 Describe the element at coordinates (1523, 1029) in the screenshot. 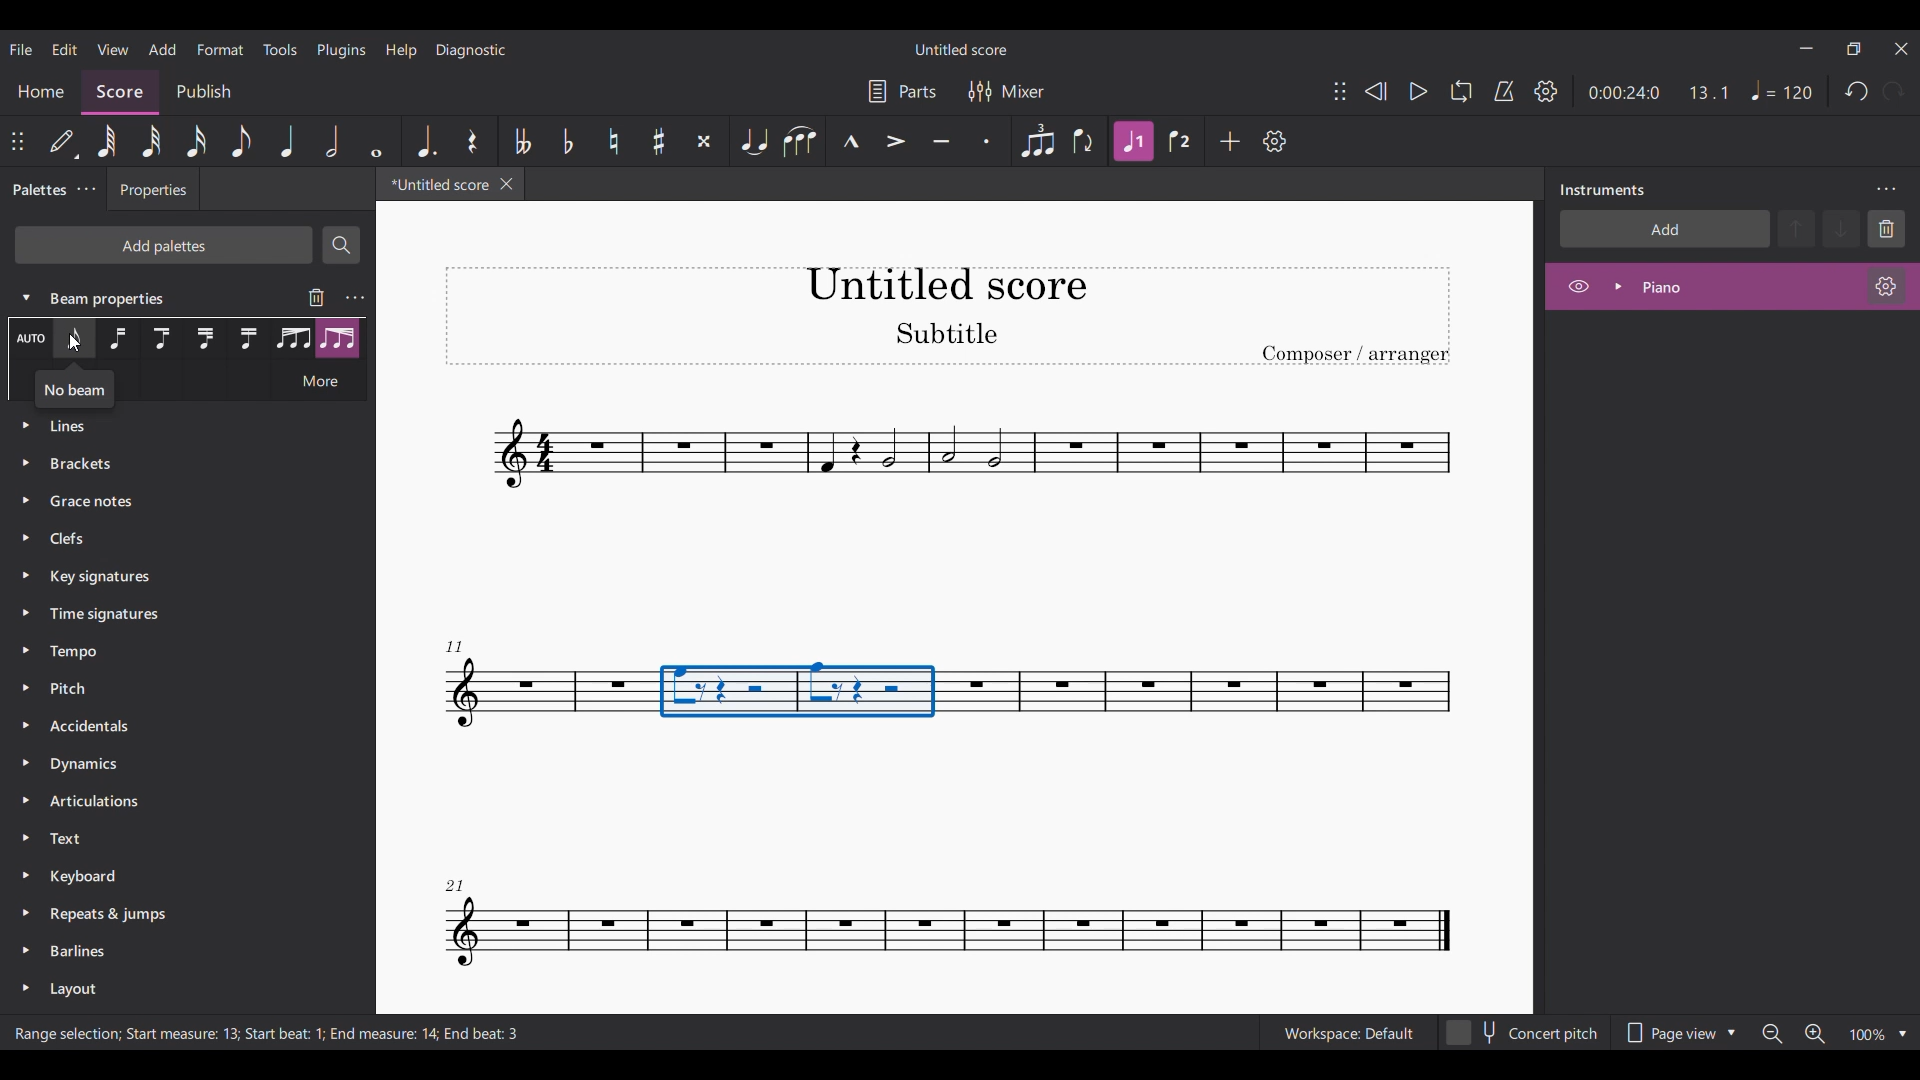

I see `Concert pitch` at that location.